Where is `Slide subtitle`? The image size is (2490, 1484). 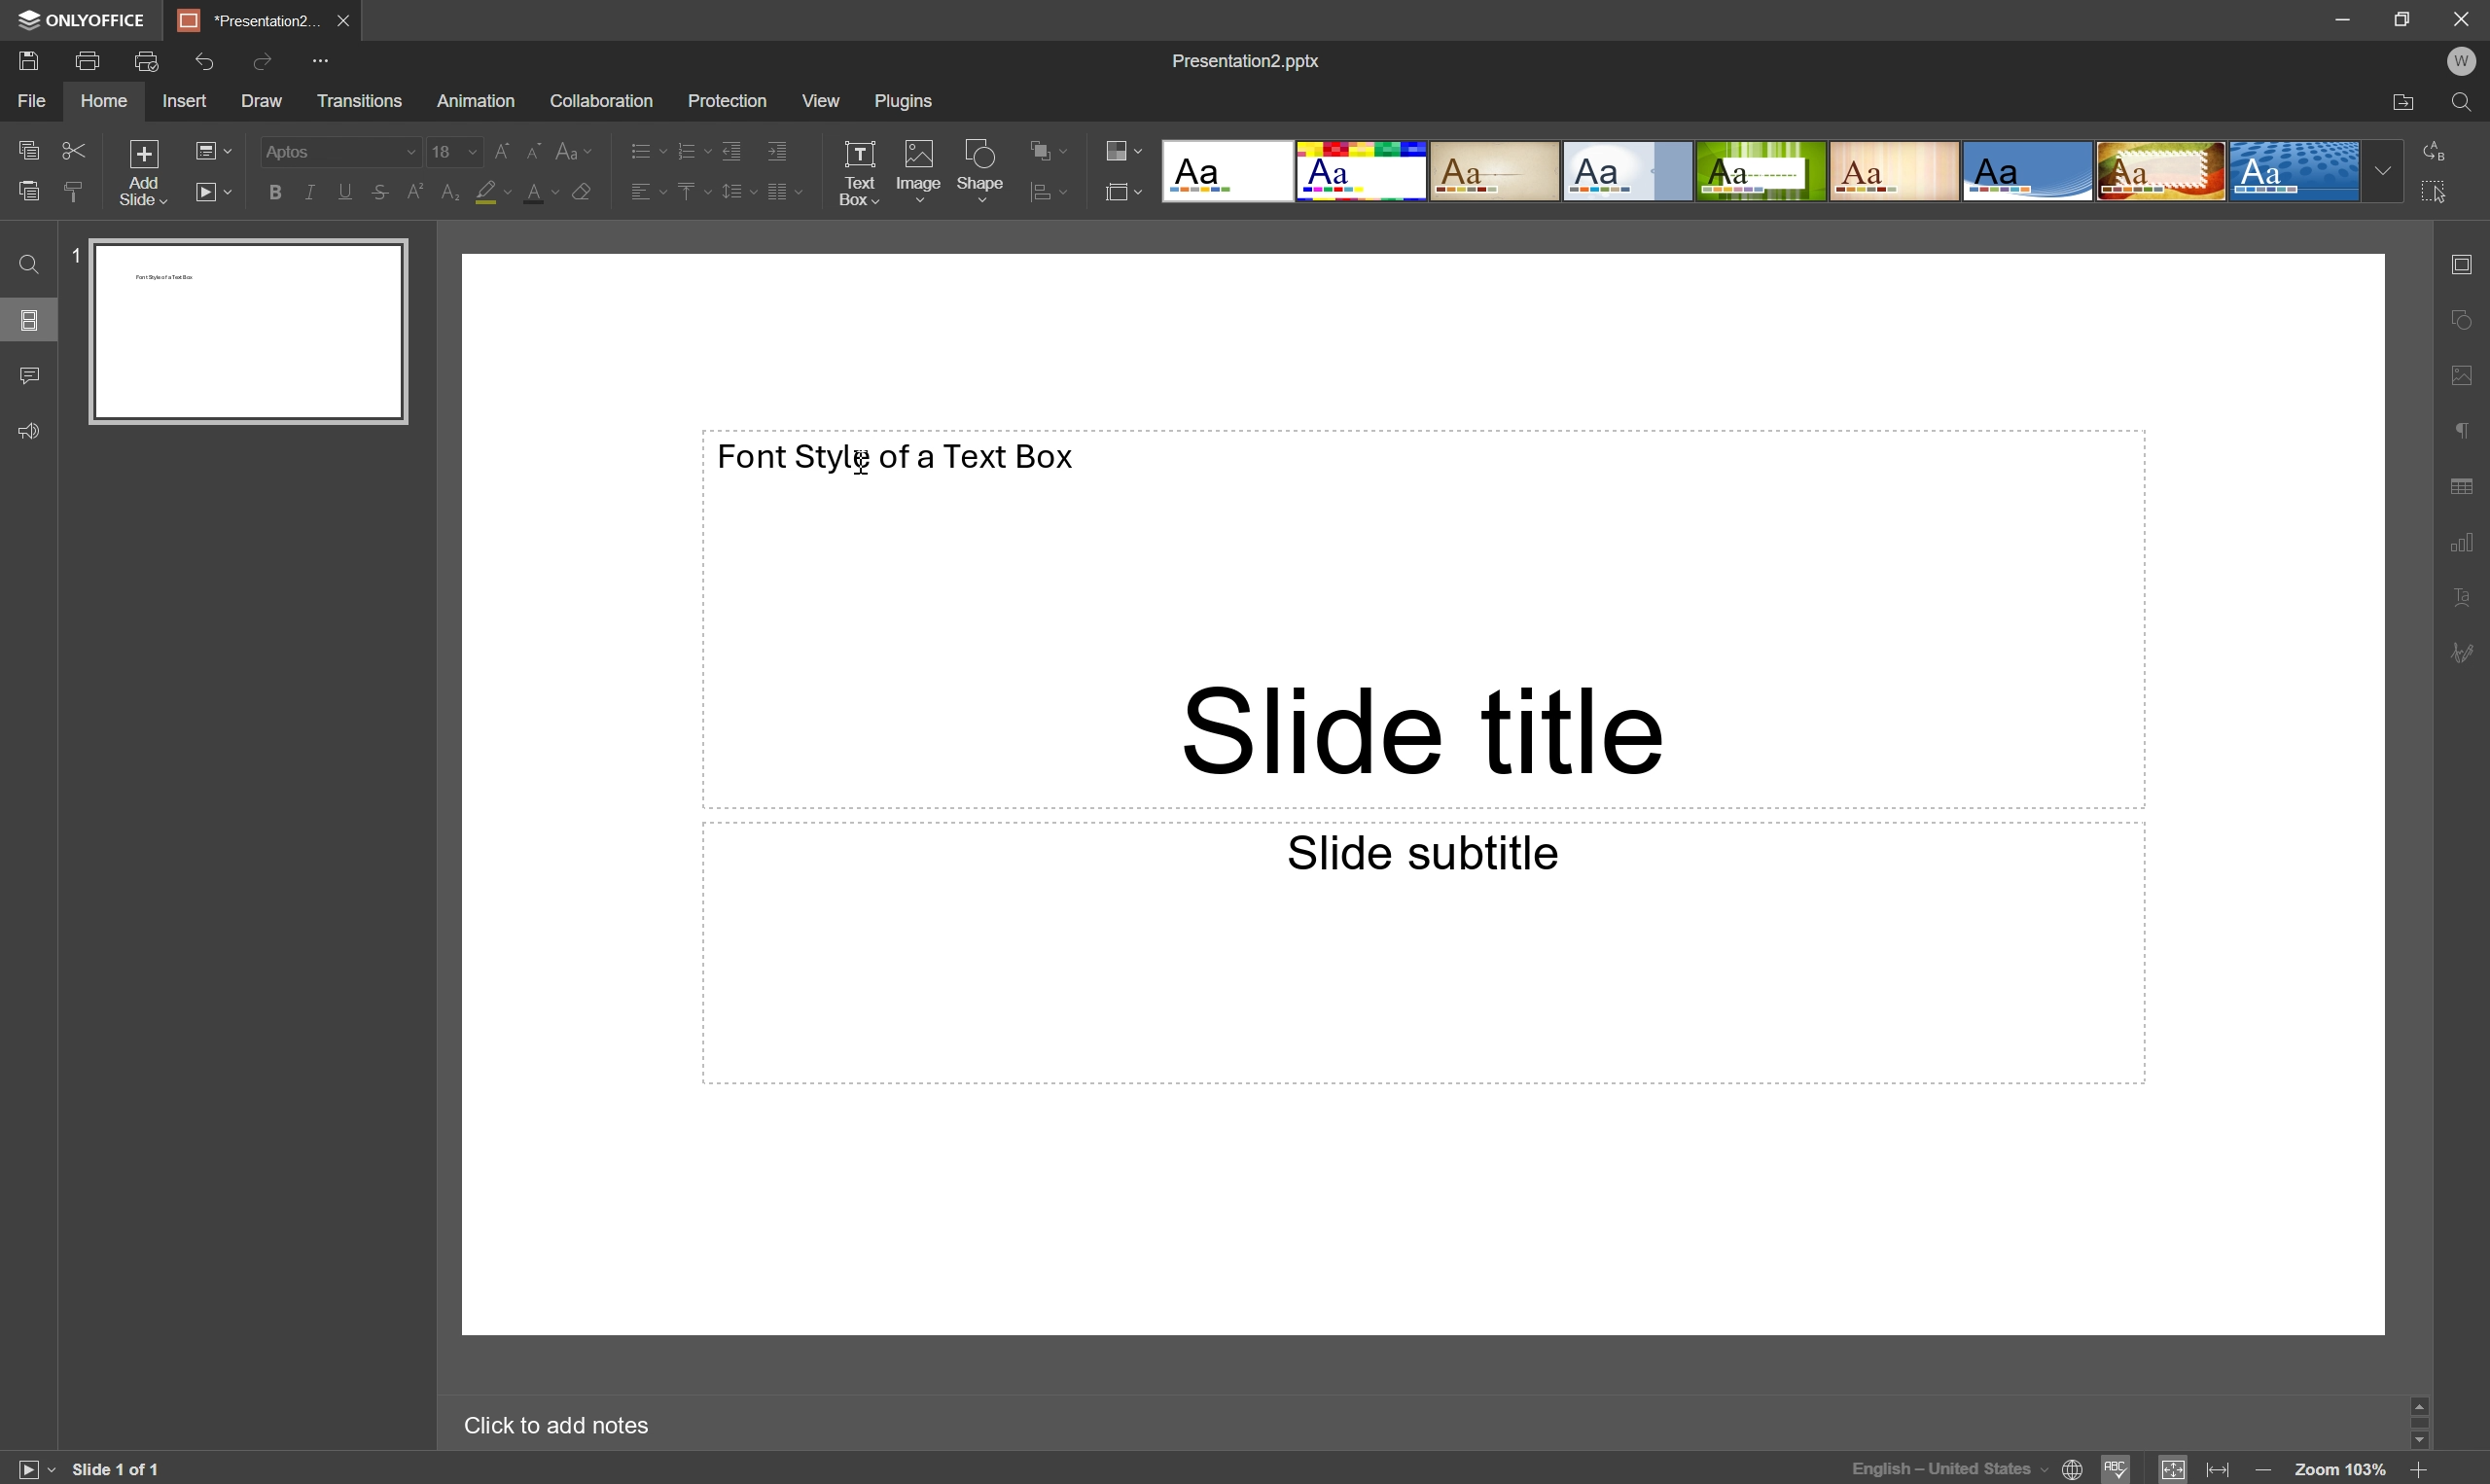
Slide subtitle is located at coordinates (1419, 850).